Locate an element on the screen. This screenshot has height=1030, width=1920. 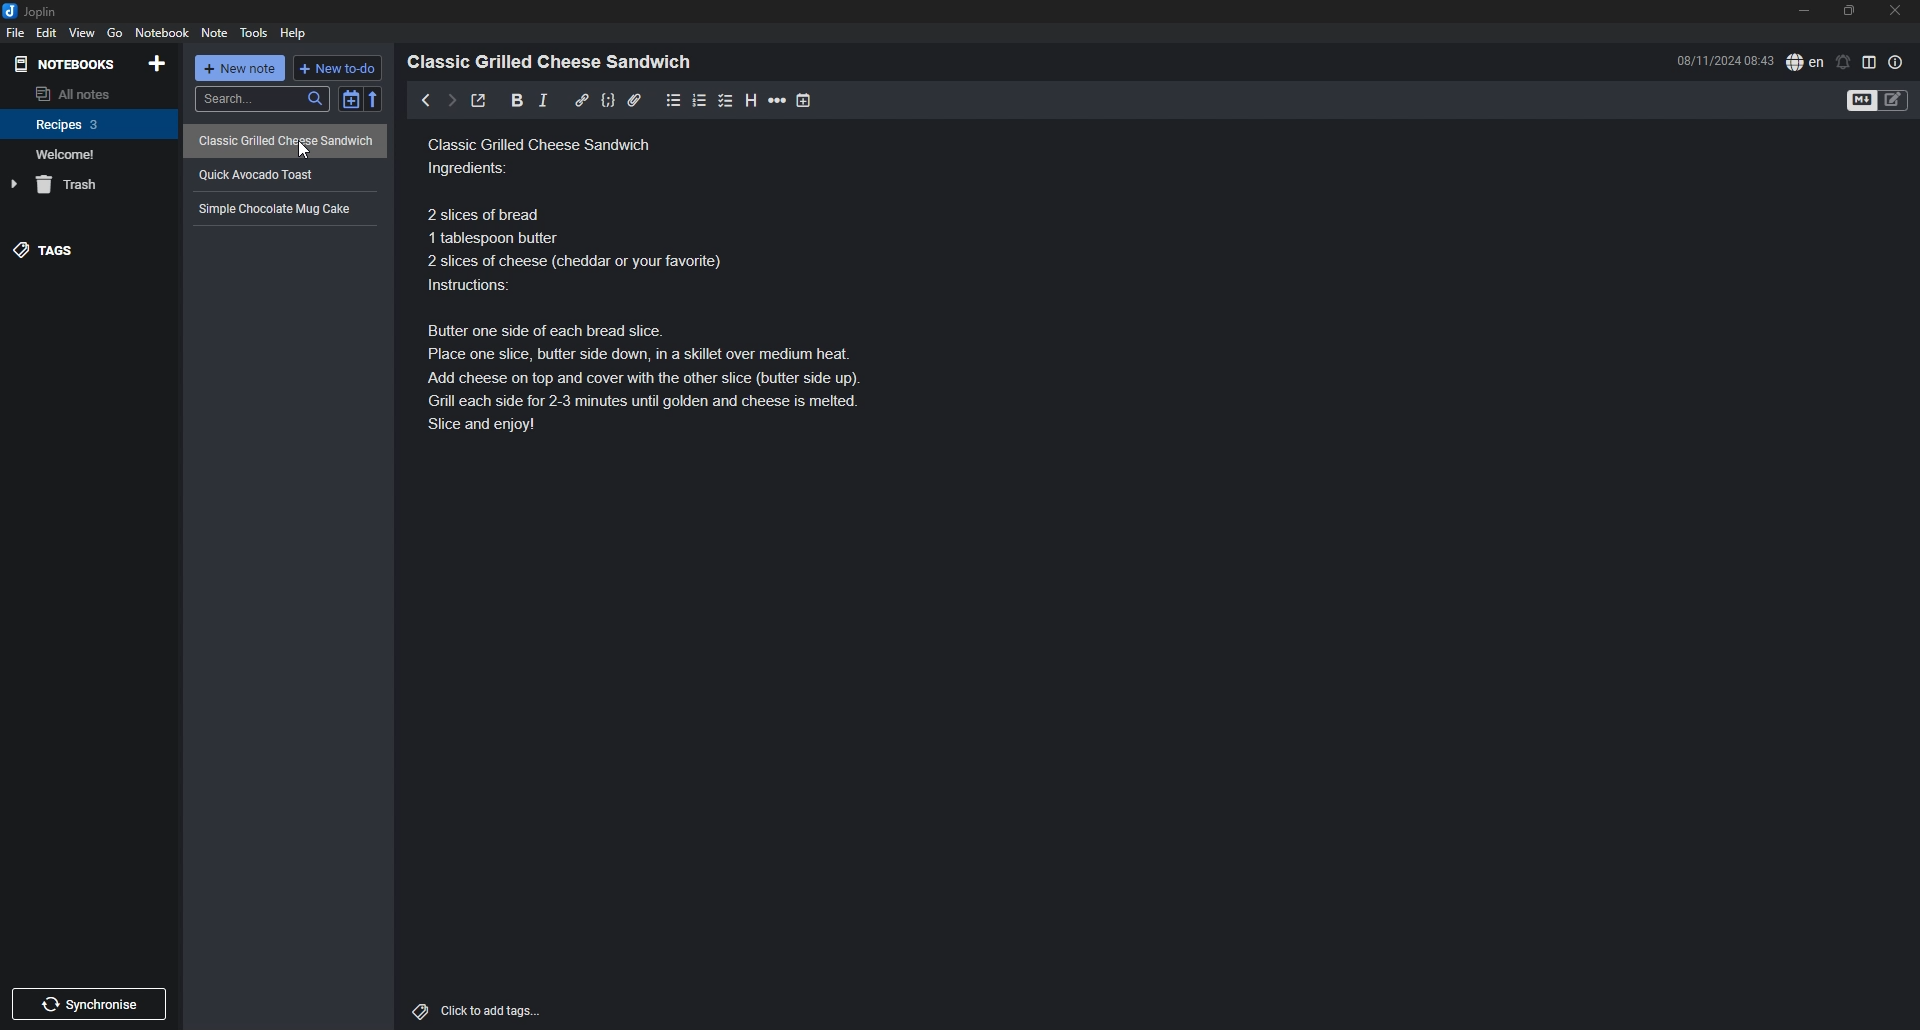
next is located at coordinates (451, 102).